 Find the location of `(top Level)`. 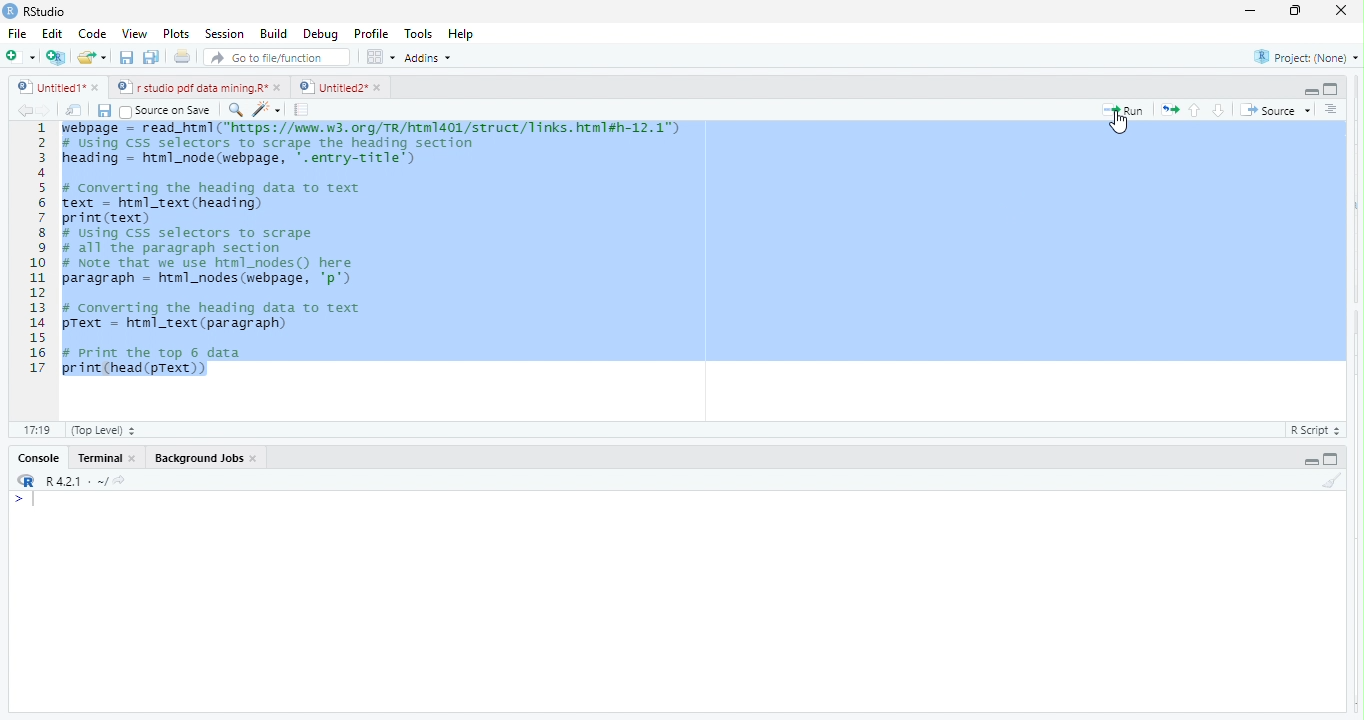

(top Level) is located at coordinates (104, 430).